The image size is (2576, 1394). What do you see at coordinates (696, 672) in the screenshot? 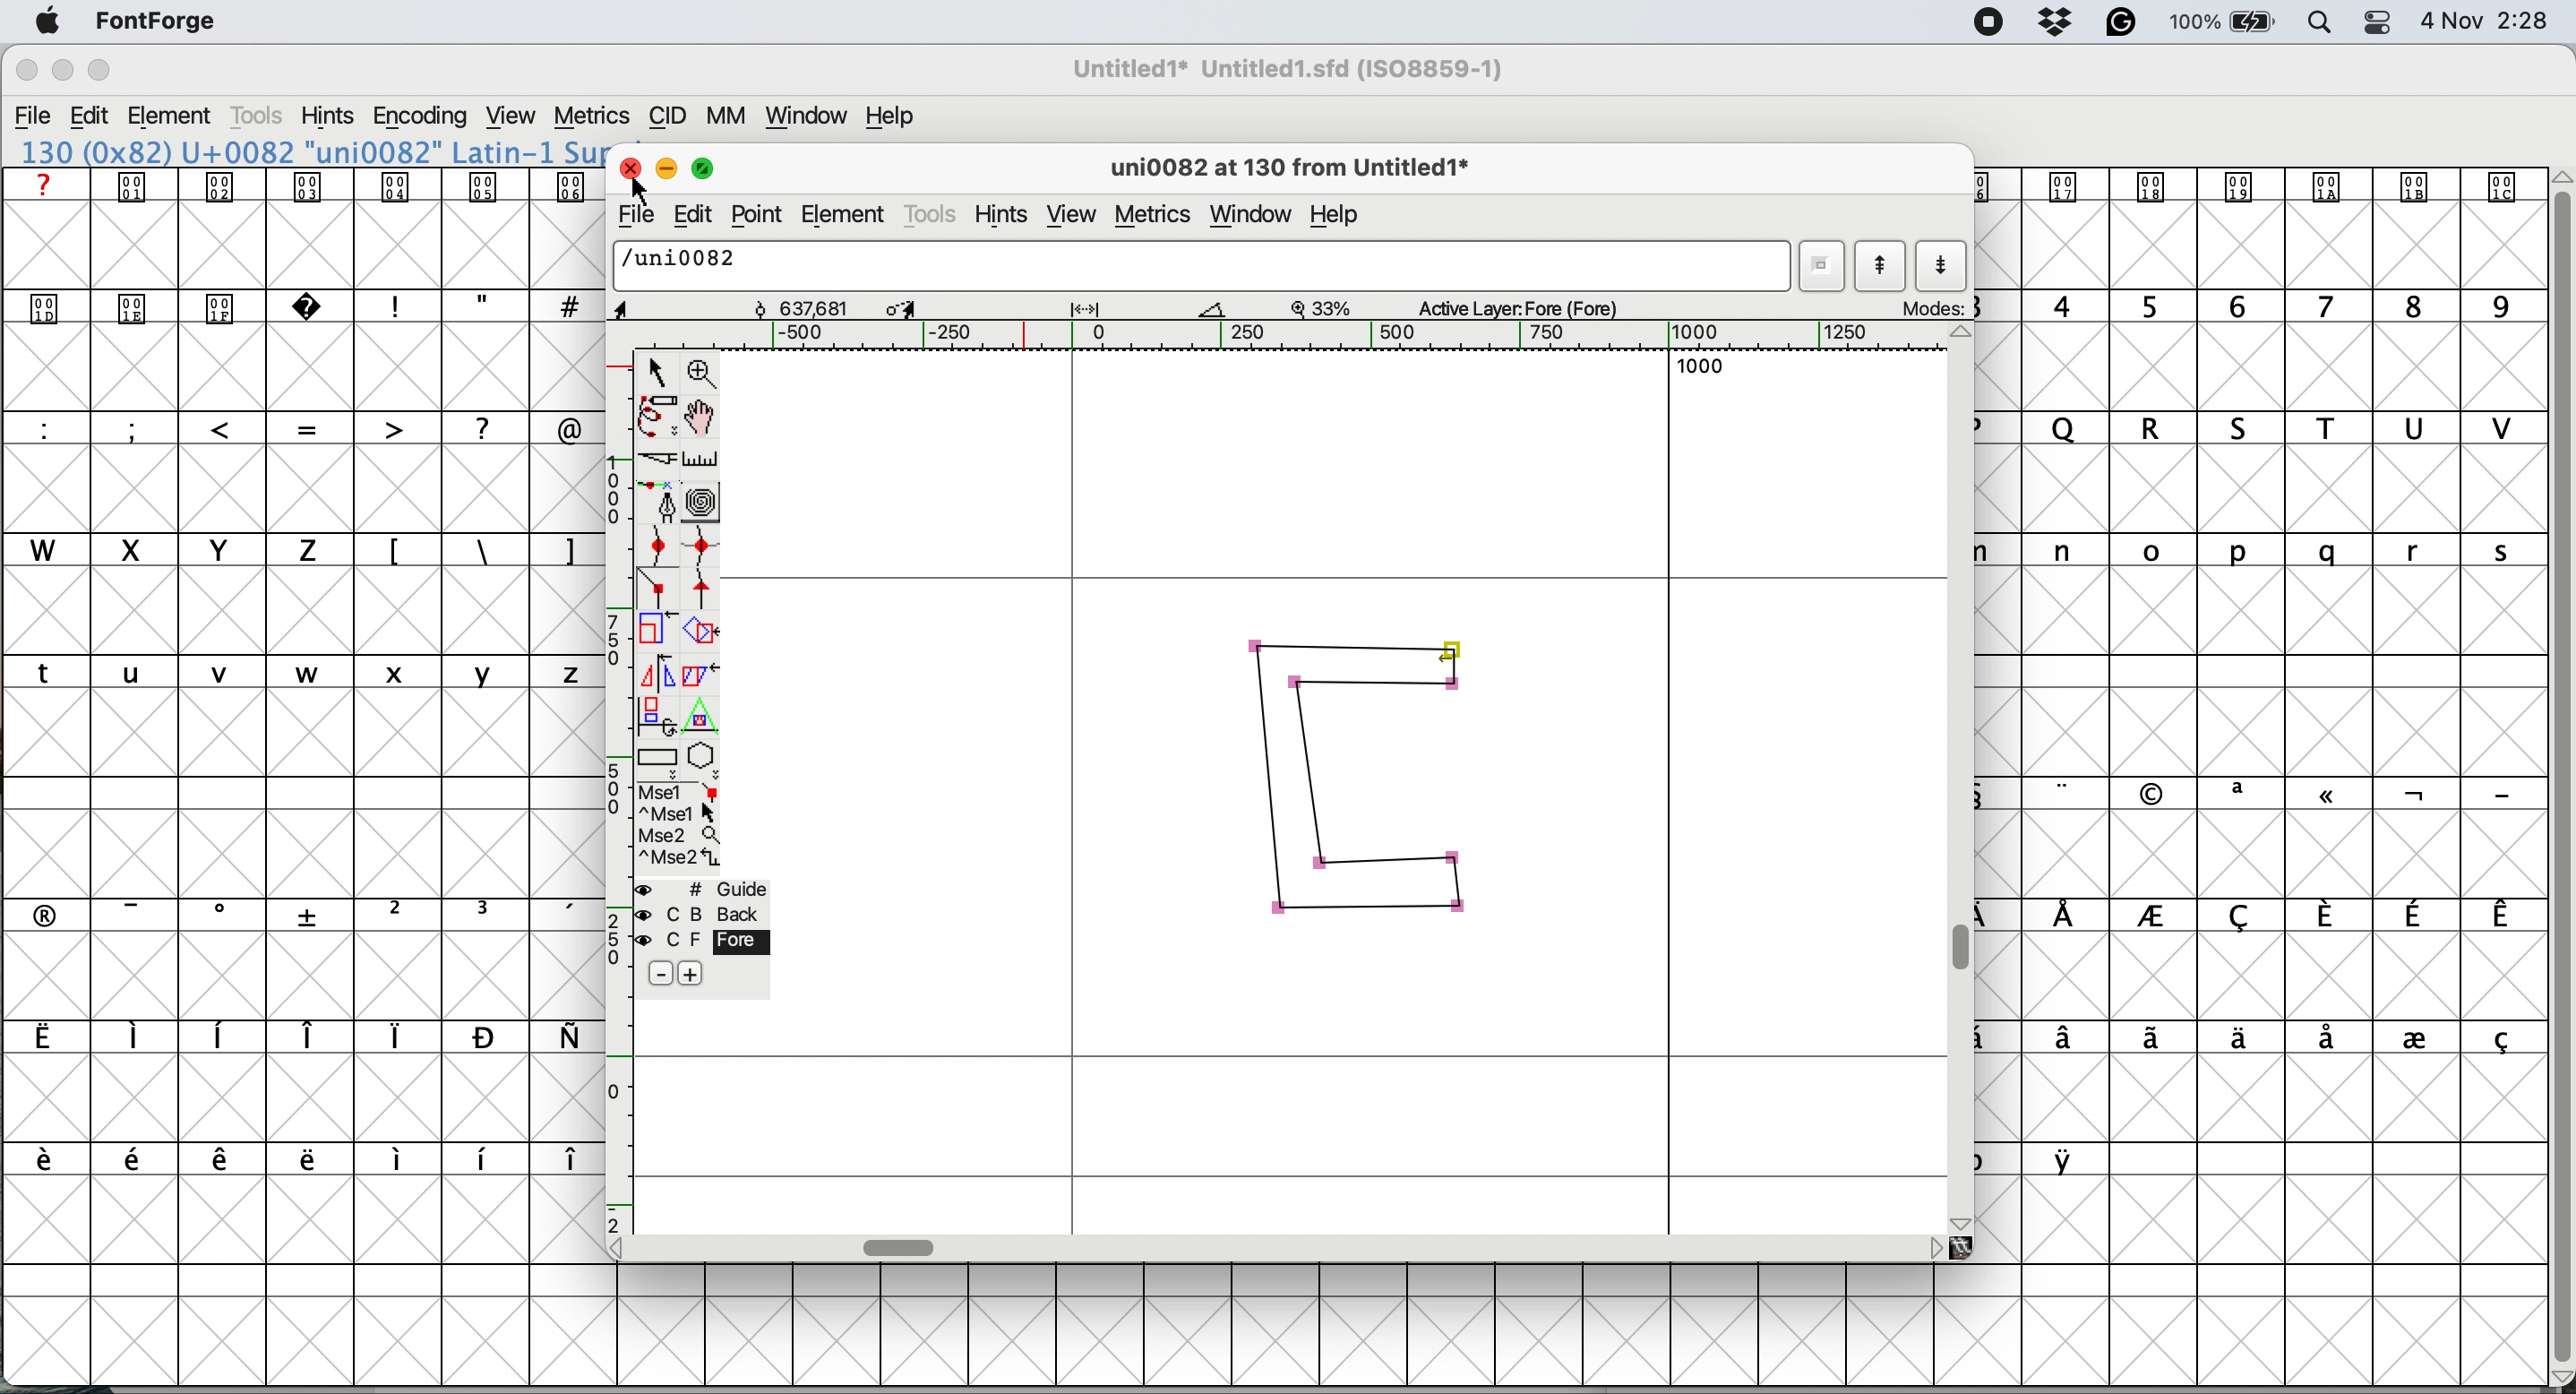
I see `skew the selection` at bounding box center [696, 672].